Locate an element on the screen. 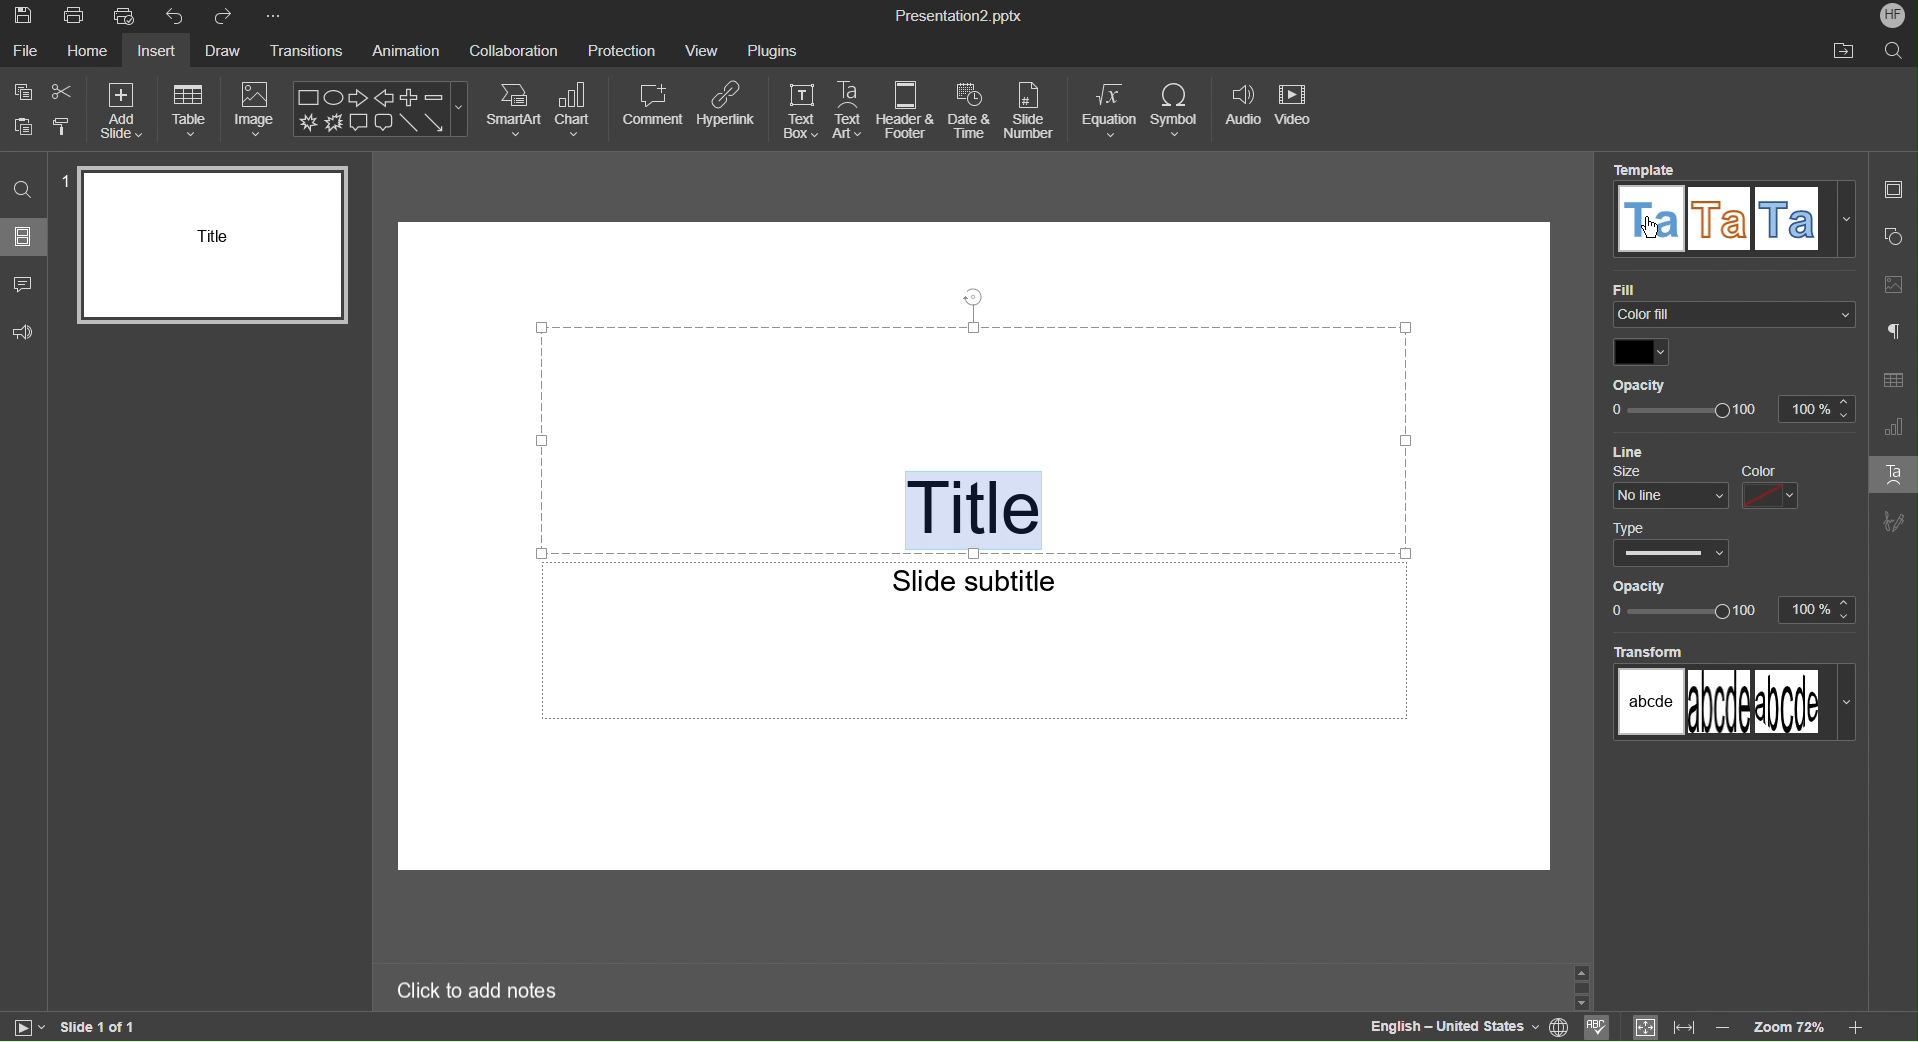 The width and height of the screenshot is (1918, 1042). zoom level is located at coordinates (1791, 1026).